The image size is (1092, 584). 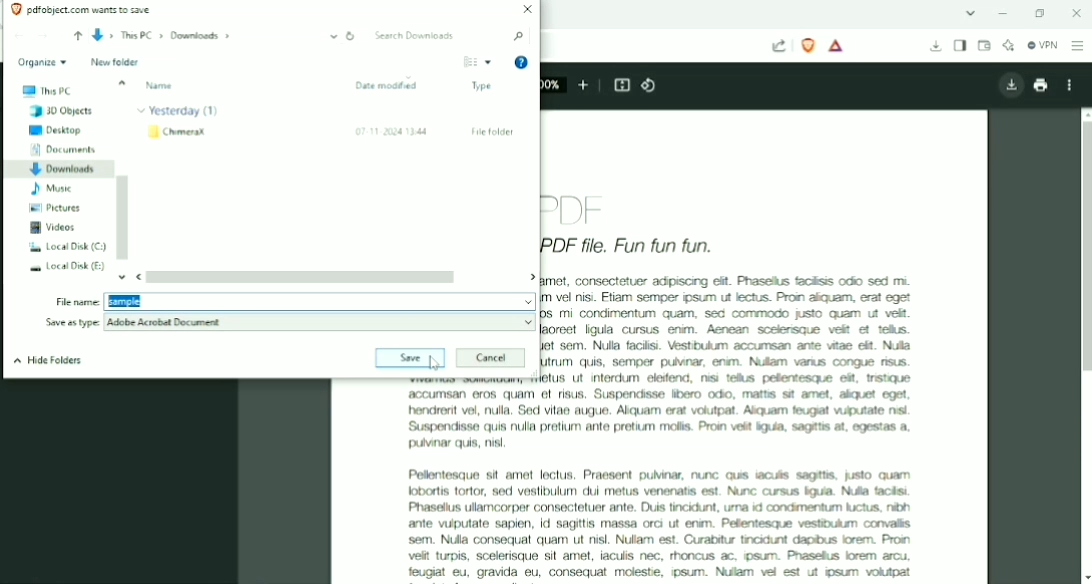 I want to click on Music, so click(x=49, y=189).